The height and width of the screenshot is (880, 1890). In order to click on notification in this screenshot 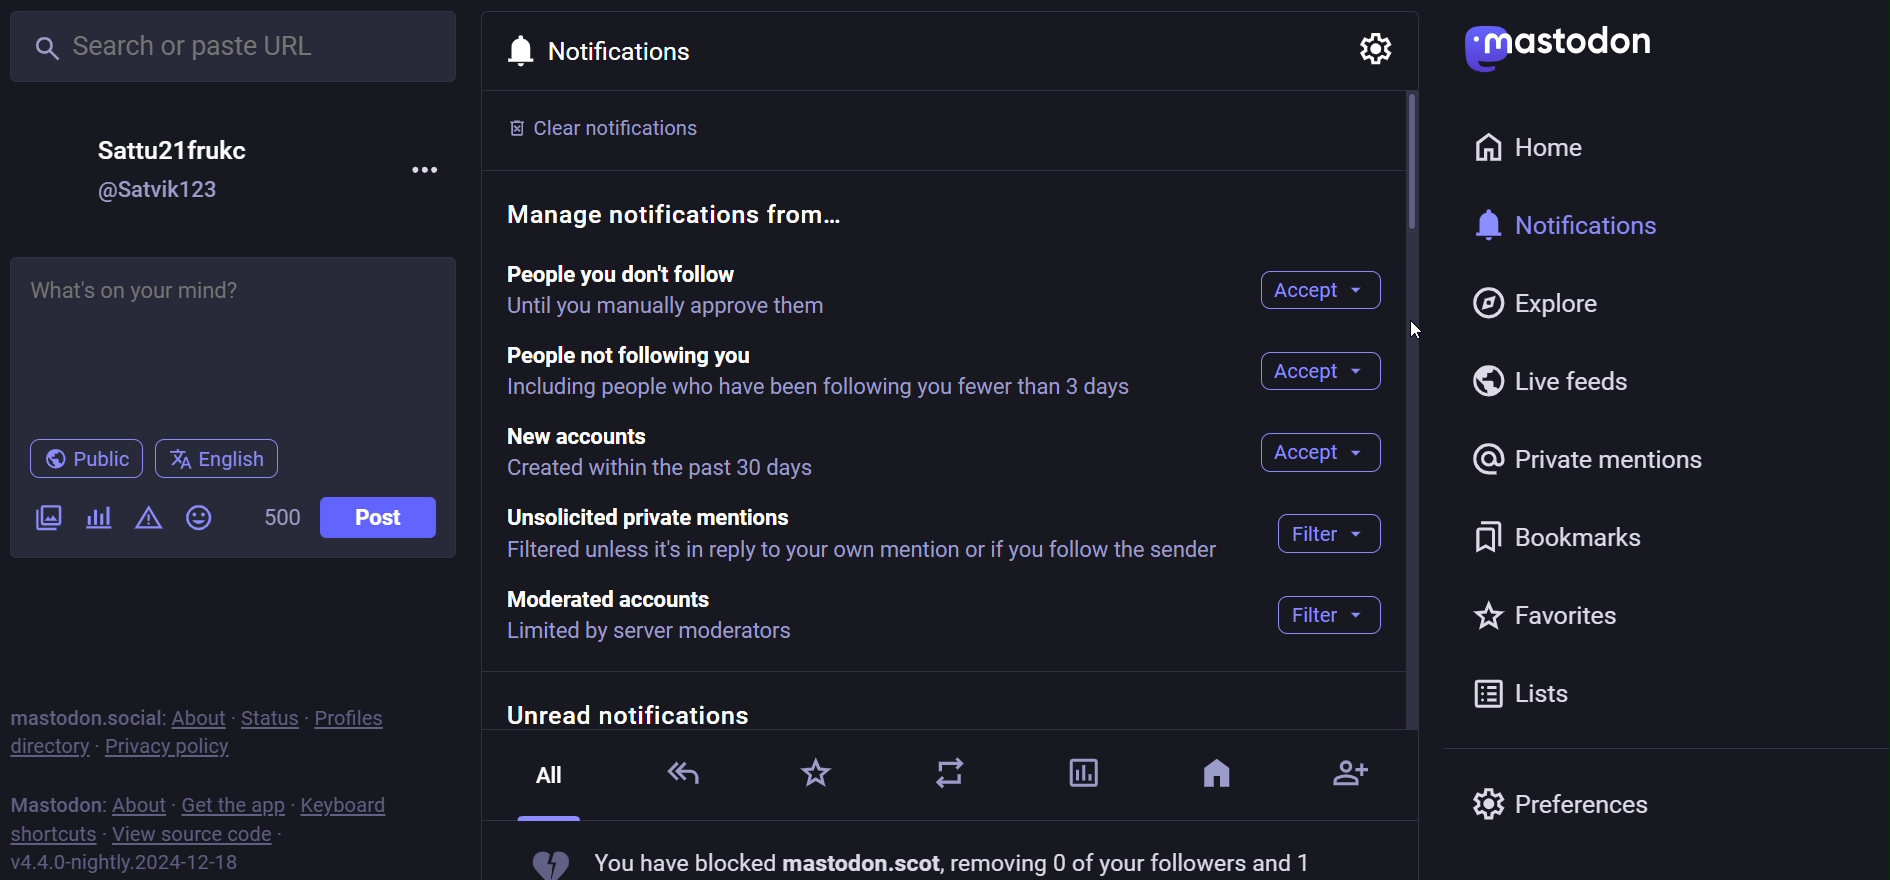, I will do `click(620, 56)`.